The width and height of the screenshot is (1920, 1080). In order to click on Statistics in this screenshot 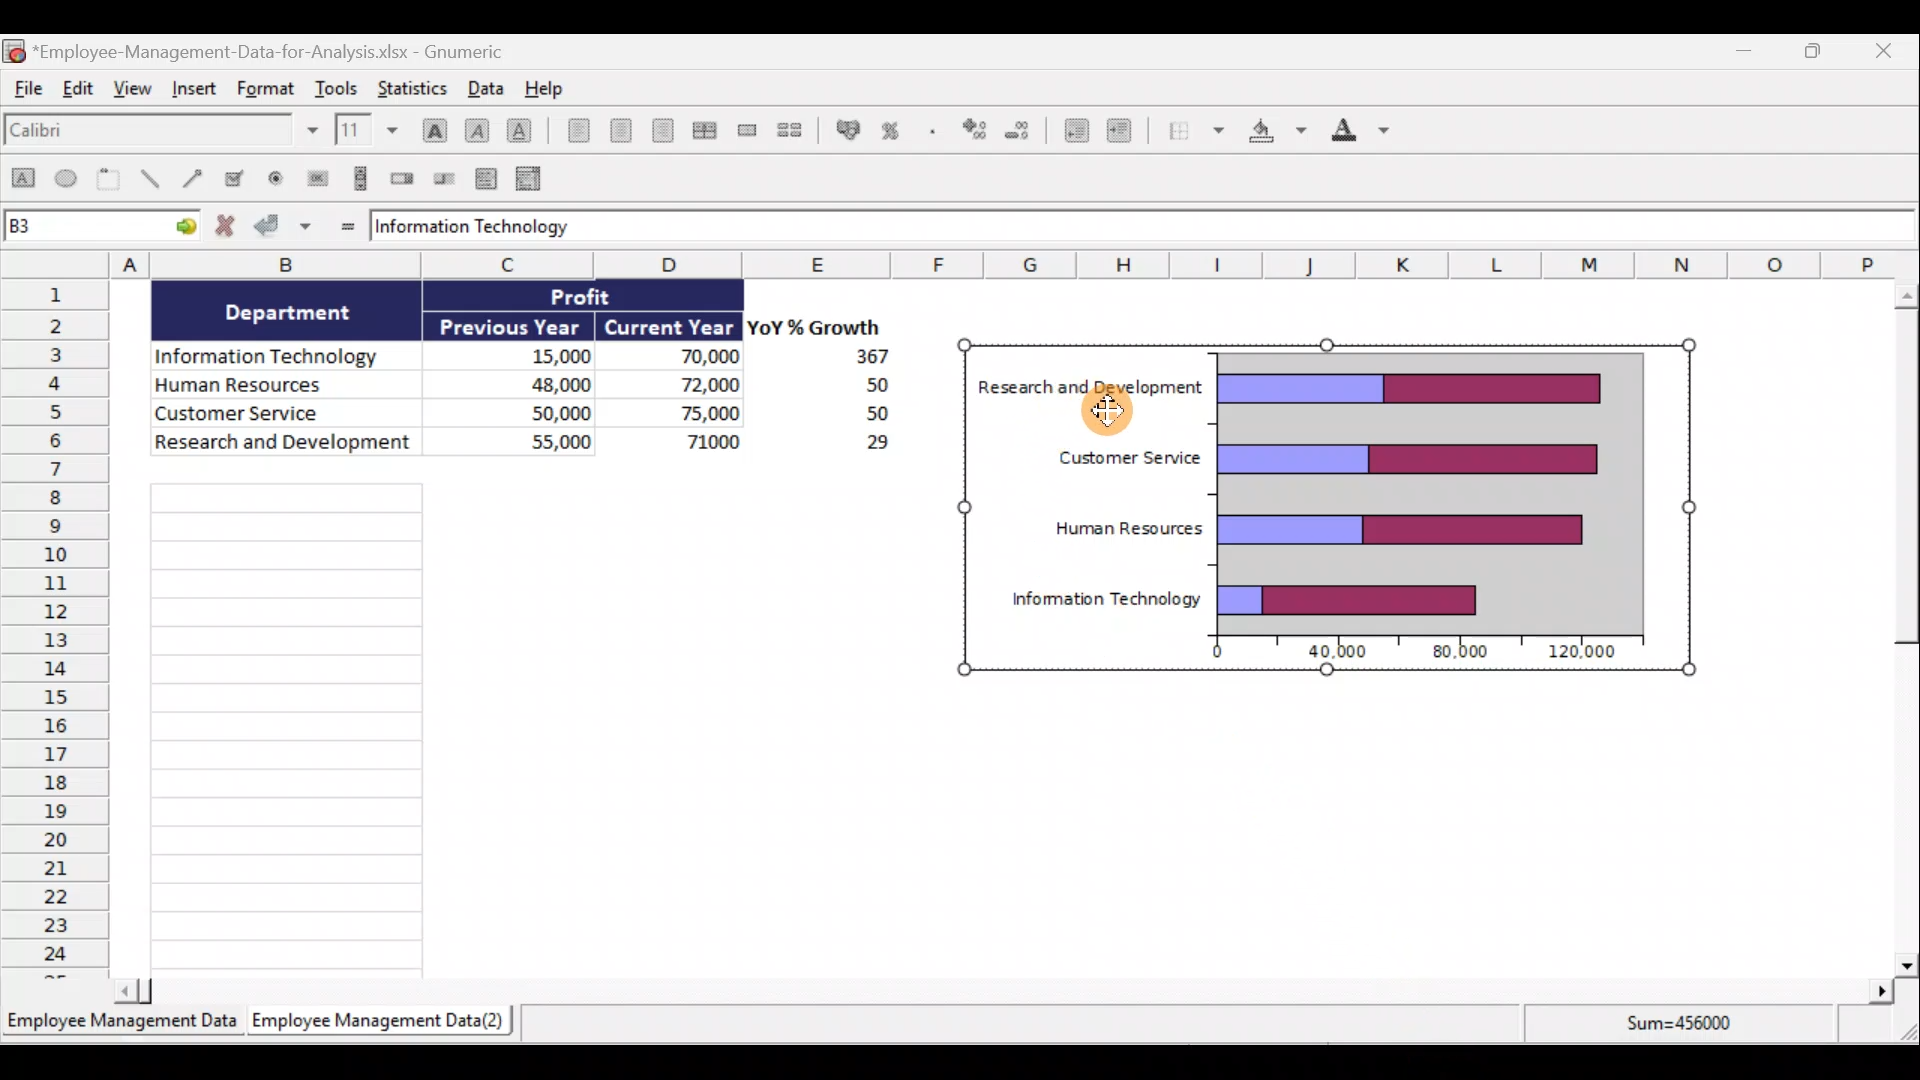, I will do `click(412, 86)`.